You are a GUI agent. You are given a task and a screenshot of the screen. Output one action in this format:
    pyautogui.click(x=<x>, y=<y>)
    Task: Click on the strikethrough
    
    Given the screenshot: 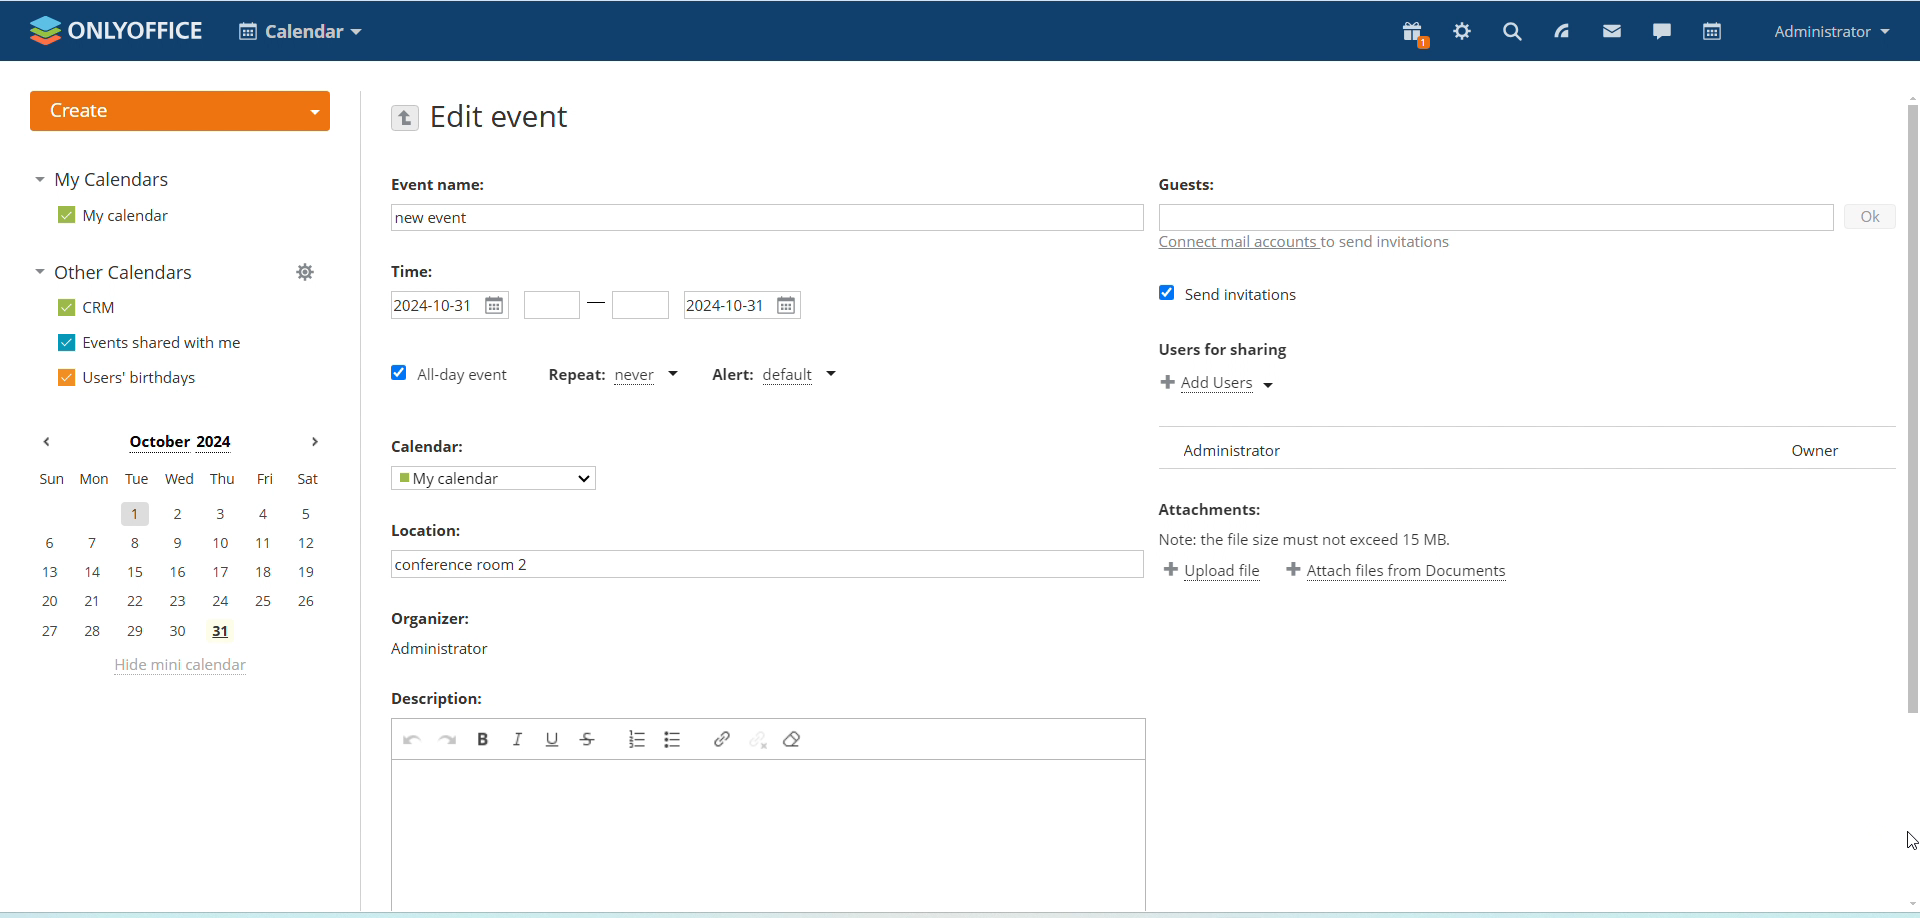 What is the action you would take?
    pyautogui.click(x=588, y=739)
    